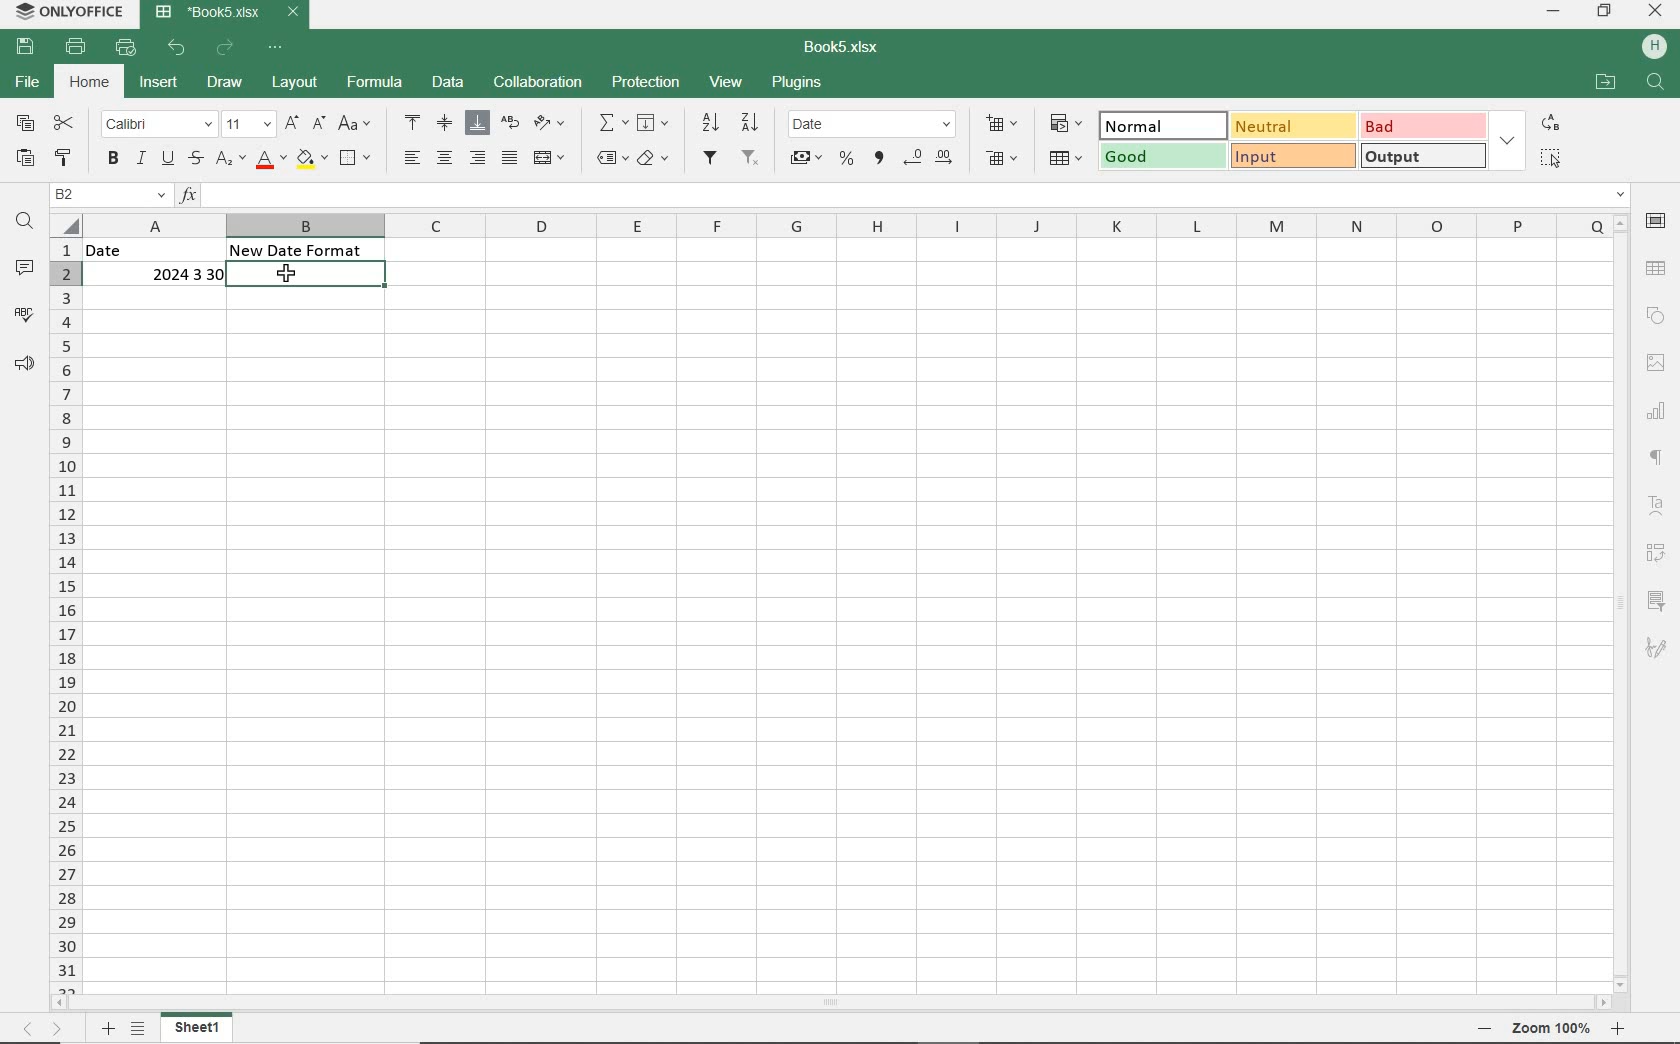 The width and height of the screenshot is (1680, 1044). Describe the element at coordinates (357, 125) in the screenshot. I see `CHANGE CASE` at that location.